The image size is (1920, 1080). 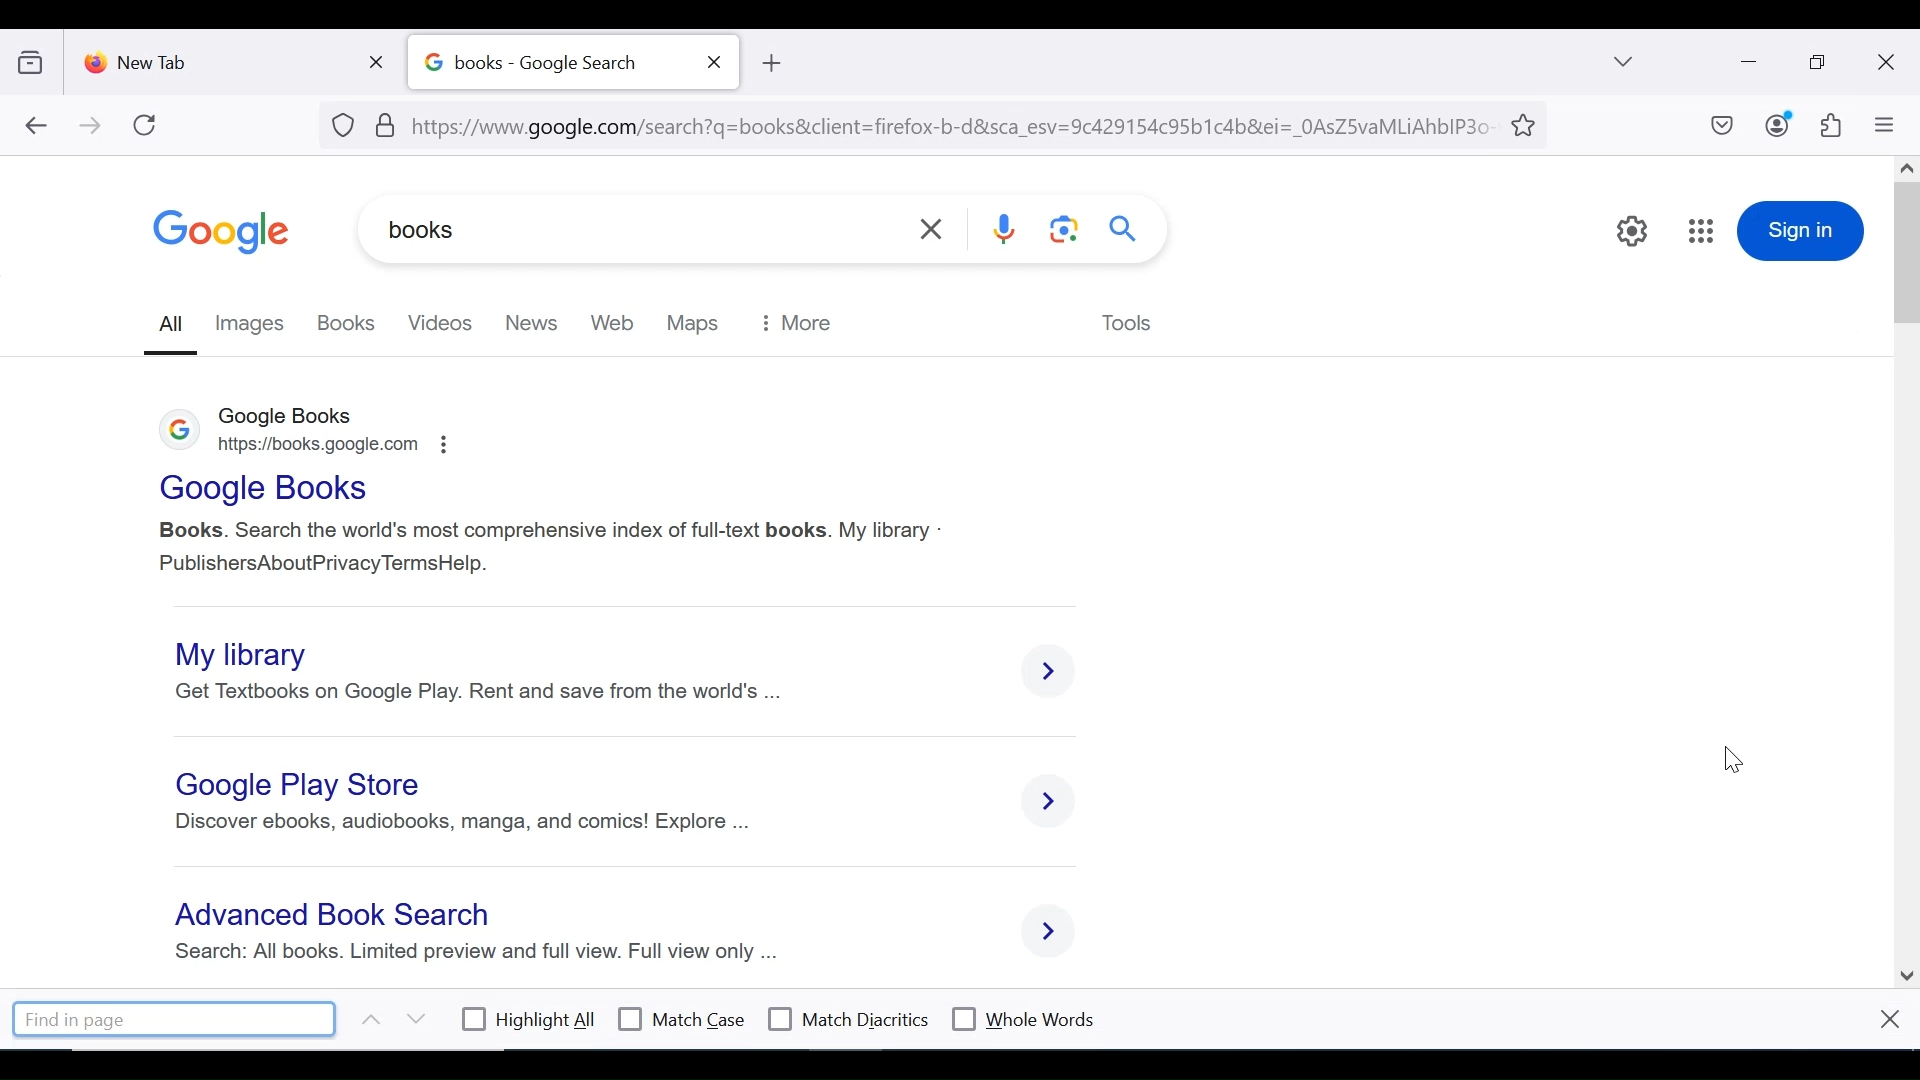 What do you see at coordinates (366, 1019) in the screenshot?
I see `previous` at bounding box center [366, 1019].